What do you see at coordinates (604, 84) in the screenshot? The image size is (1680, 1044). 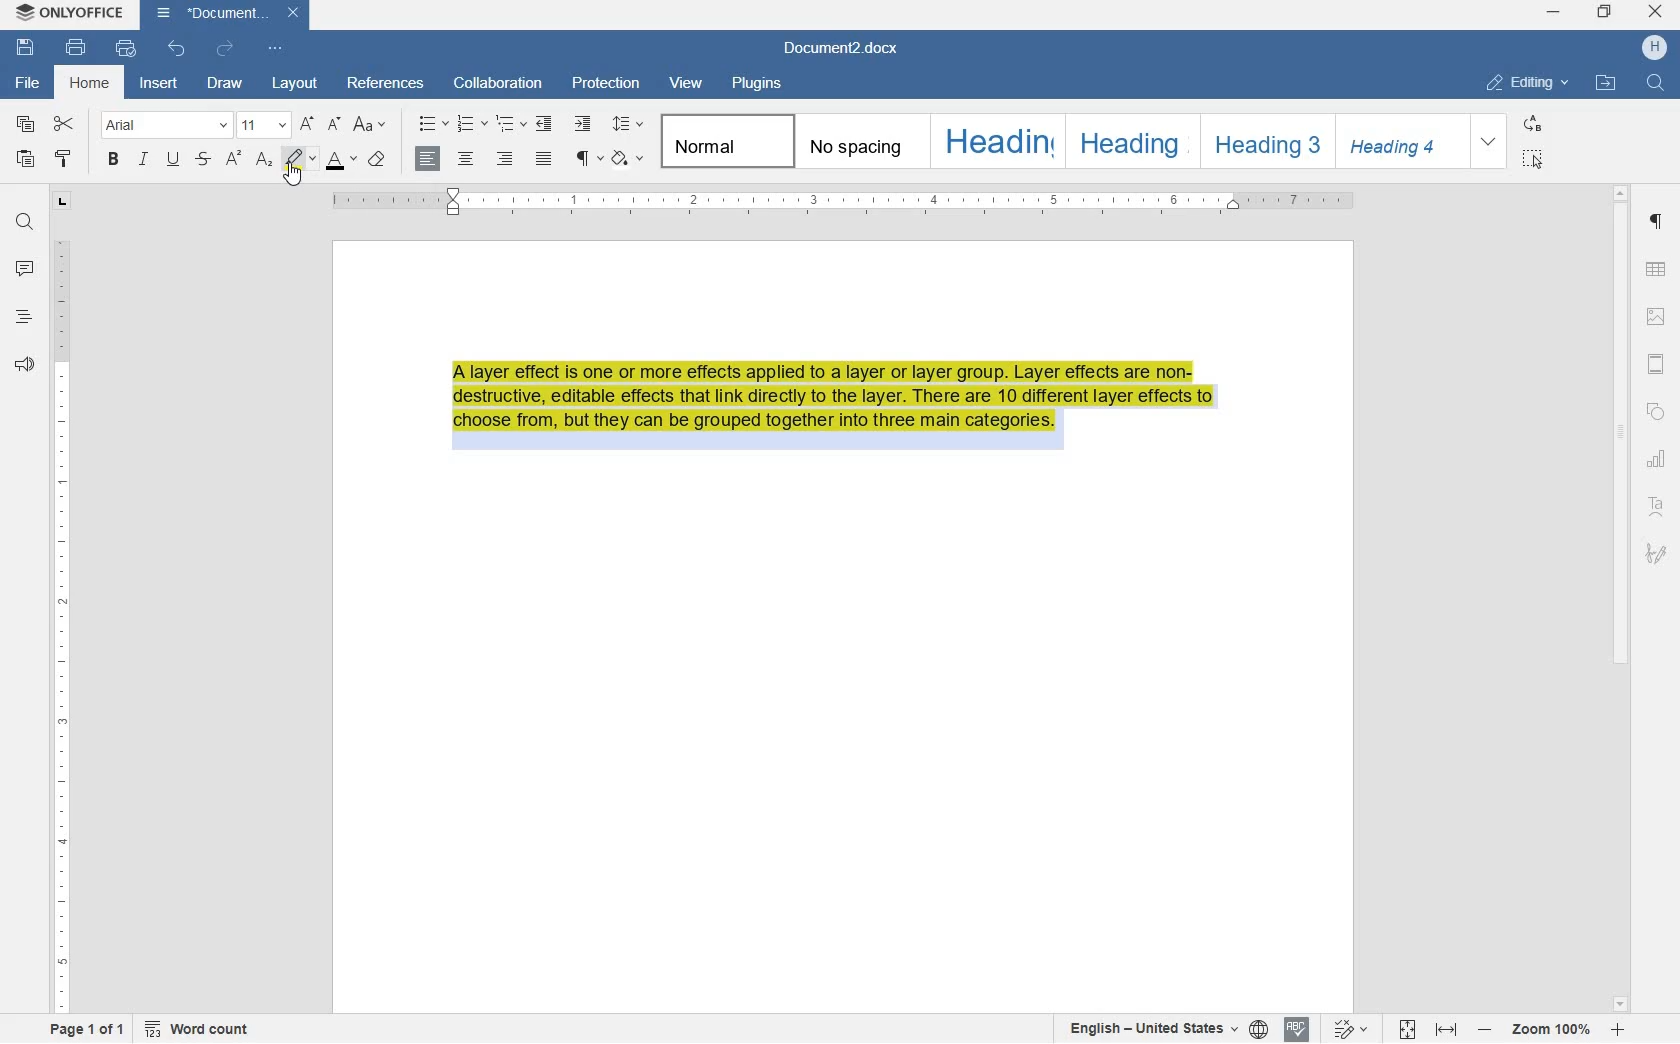 I see `PROTECTION` at bounding box center [604, 84].